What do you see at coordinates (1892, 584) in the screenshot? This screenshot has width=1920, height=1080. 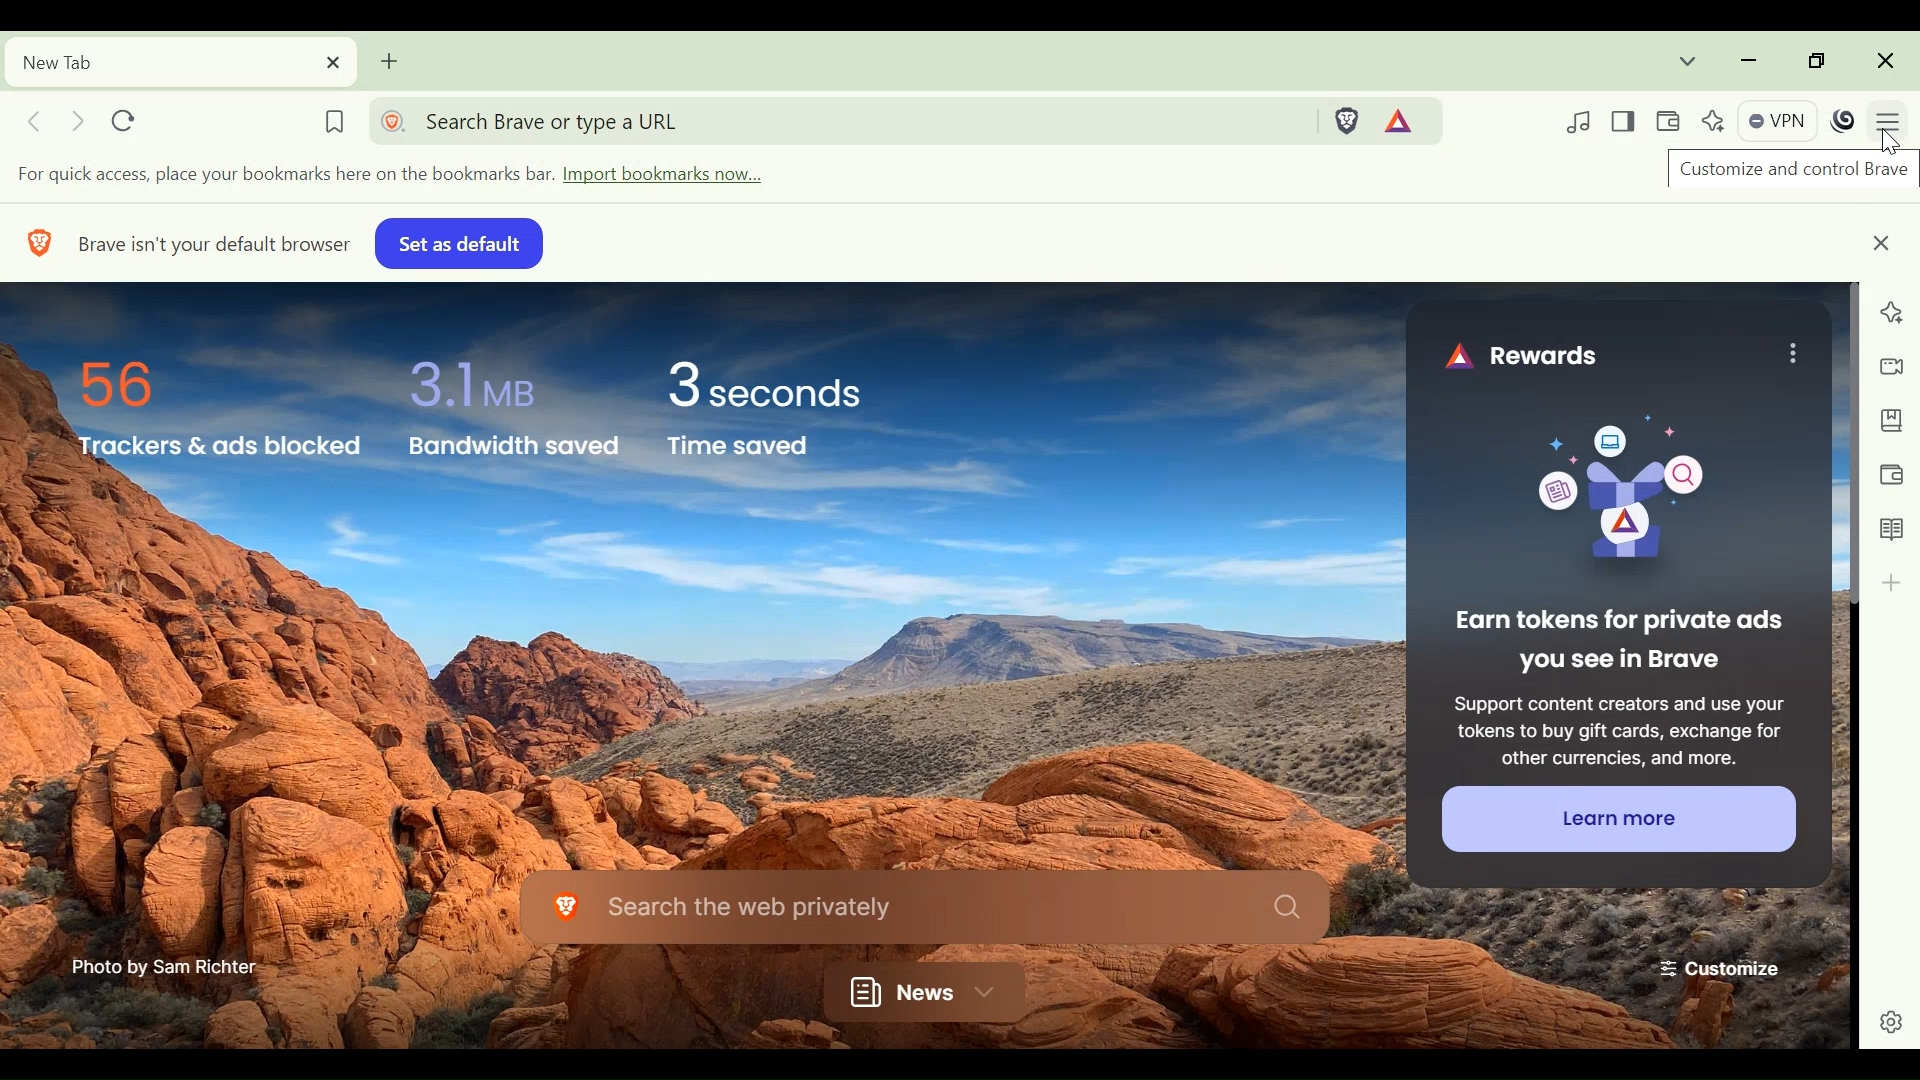 I see `Add to sidebar` at bounding box center [1892, 584].